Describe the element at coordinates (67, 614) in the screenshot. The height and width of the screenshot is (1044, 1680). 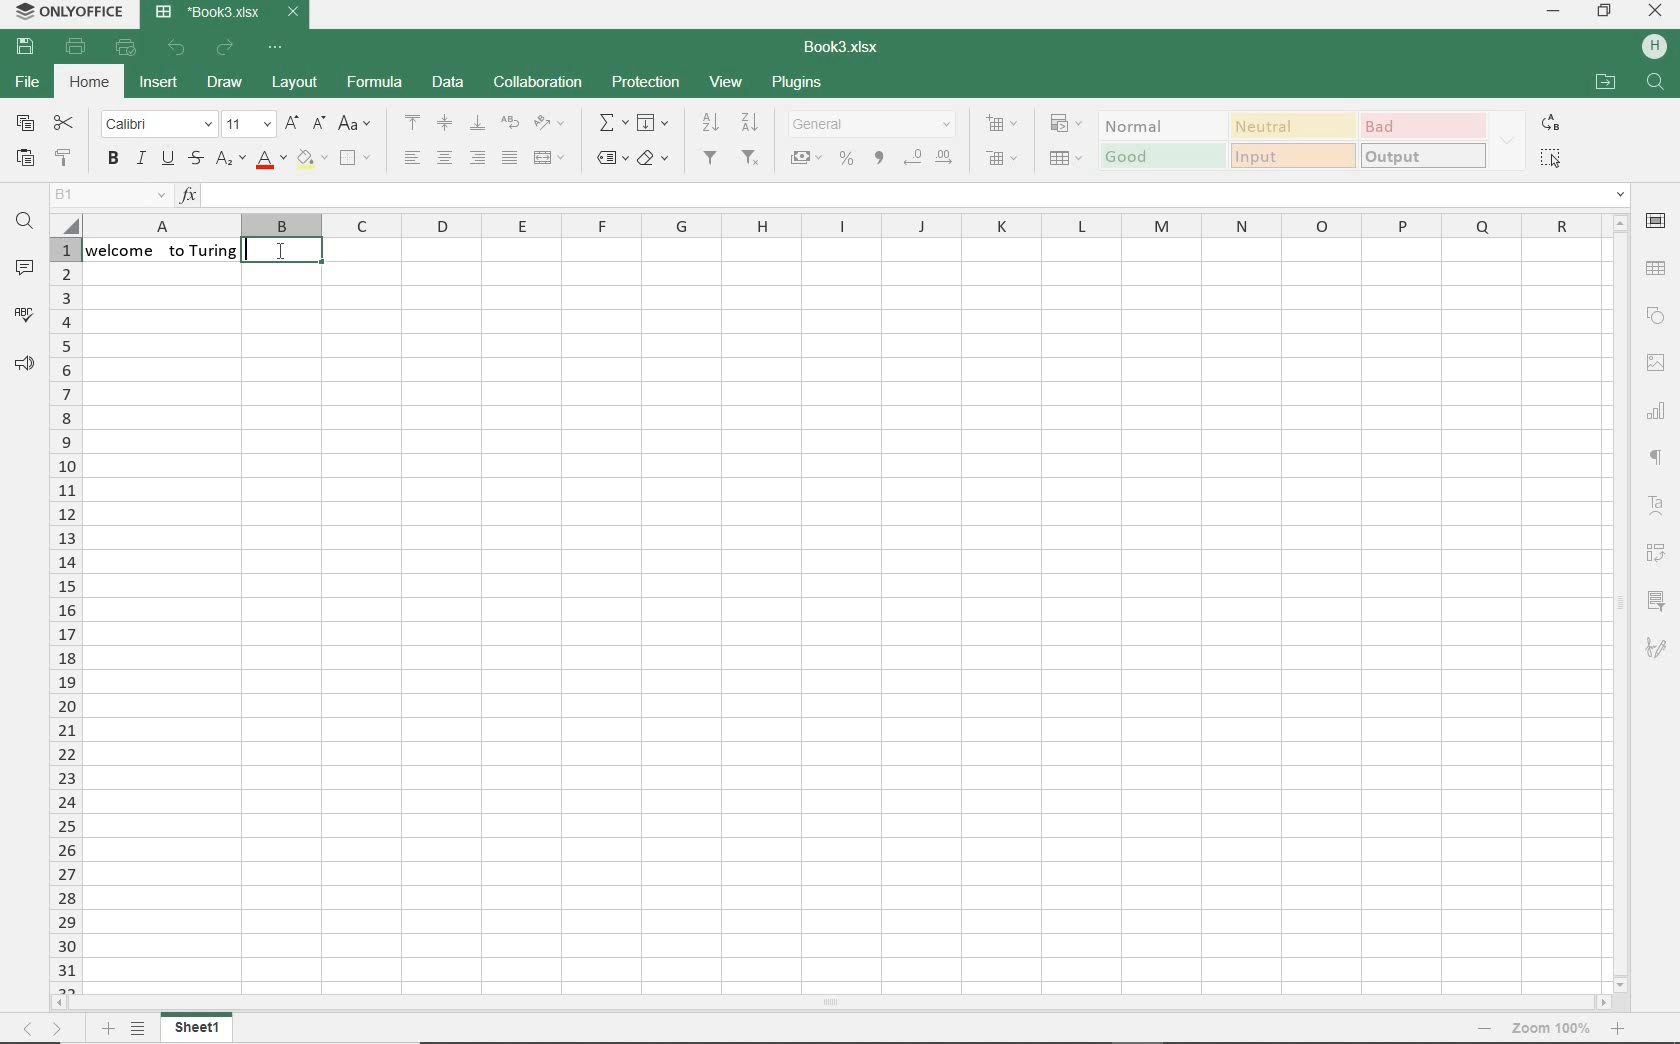
I see `rows` at that location.